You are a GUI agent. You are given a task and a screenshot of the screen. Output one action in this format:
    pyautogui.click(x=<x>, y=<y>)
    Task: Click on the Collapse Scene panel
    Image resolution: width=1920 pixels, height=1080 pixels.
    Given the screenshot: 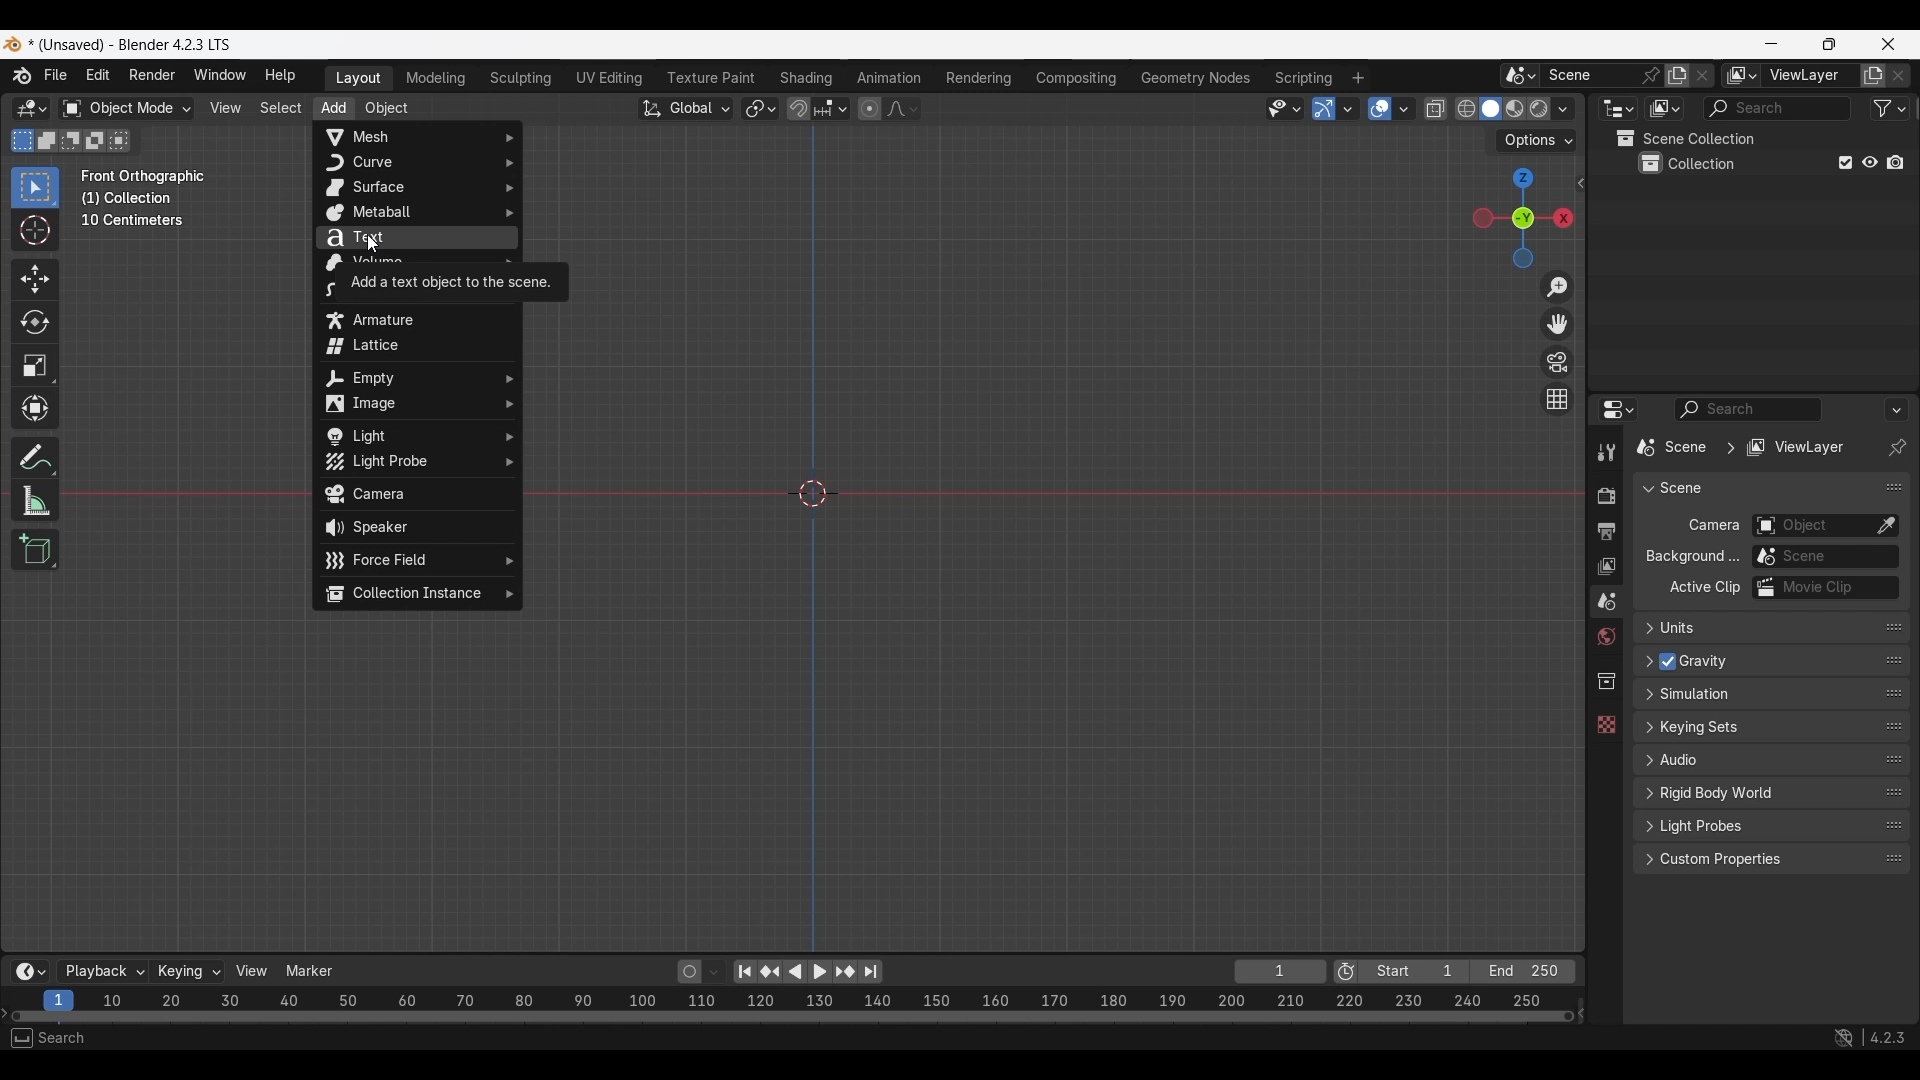 What is the action you would take?
    pyautogui.click(x=1756, y=486)
    